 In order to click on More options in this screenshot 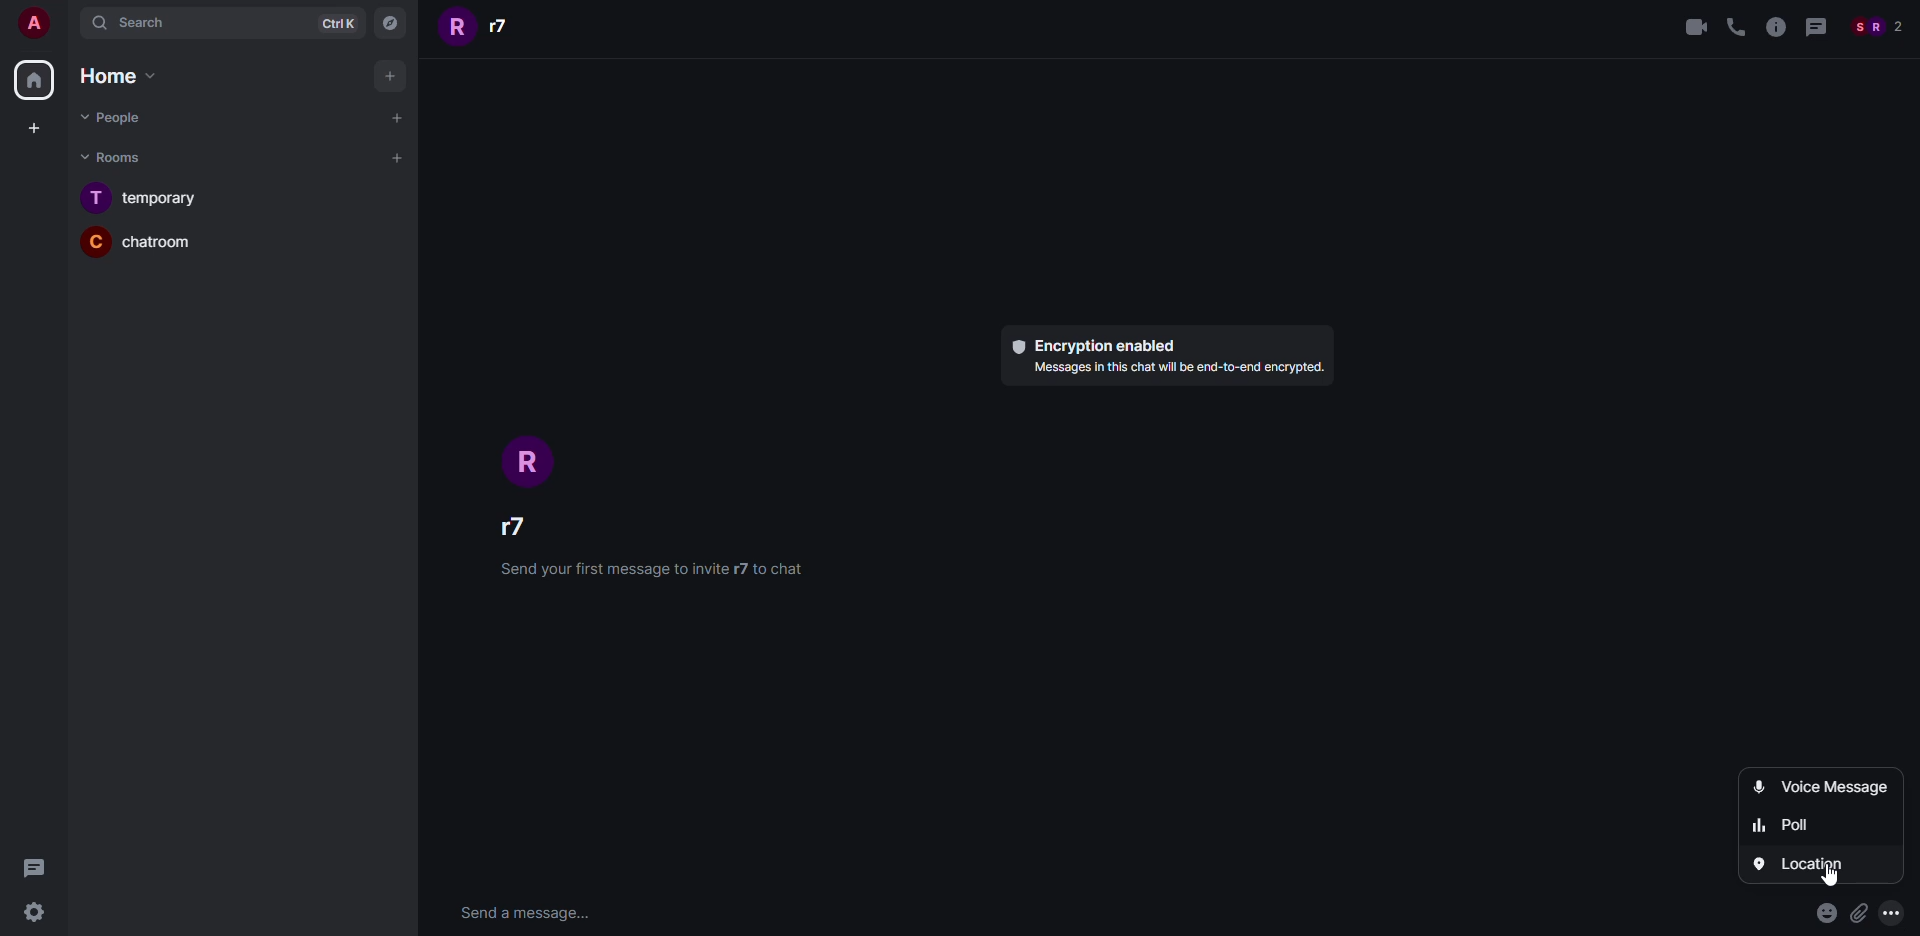, I will do `click(1893, 912)`.